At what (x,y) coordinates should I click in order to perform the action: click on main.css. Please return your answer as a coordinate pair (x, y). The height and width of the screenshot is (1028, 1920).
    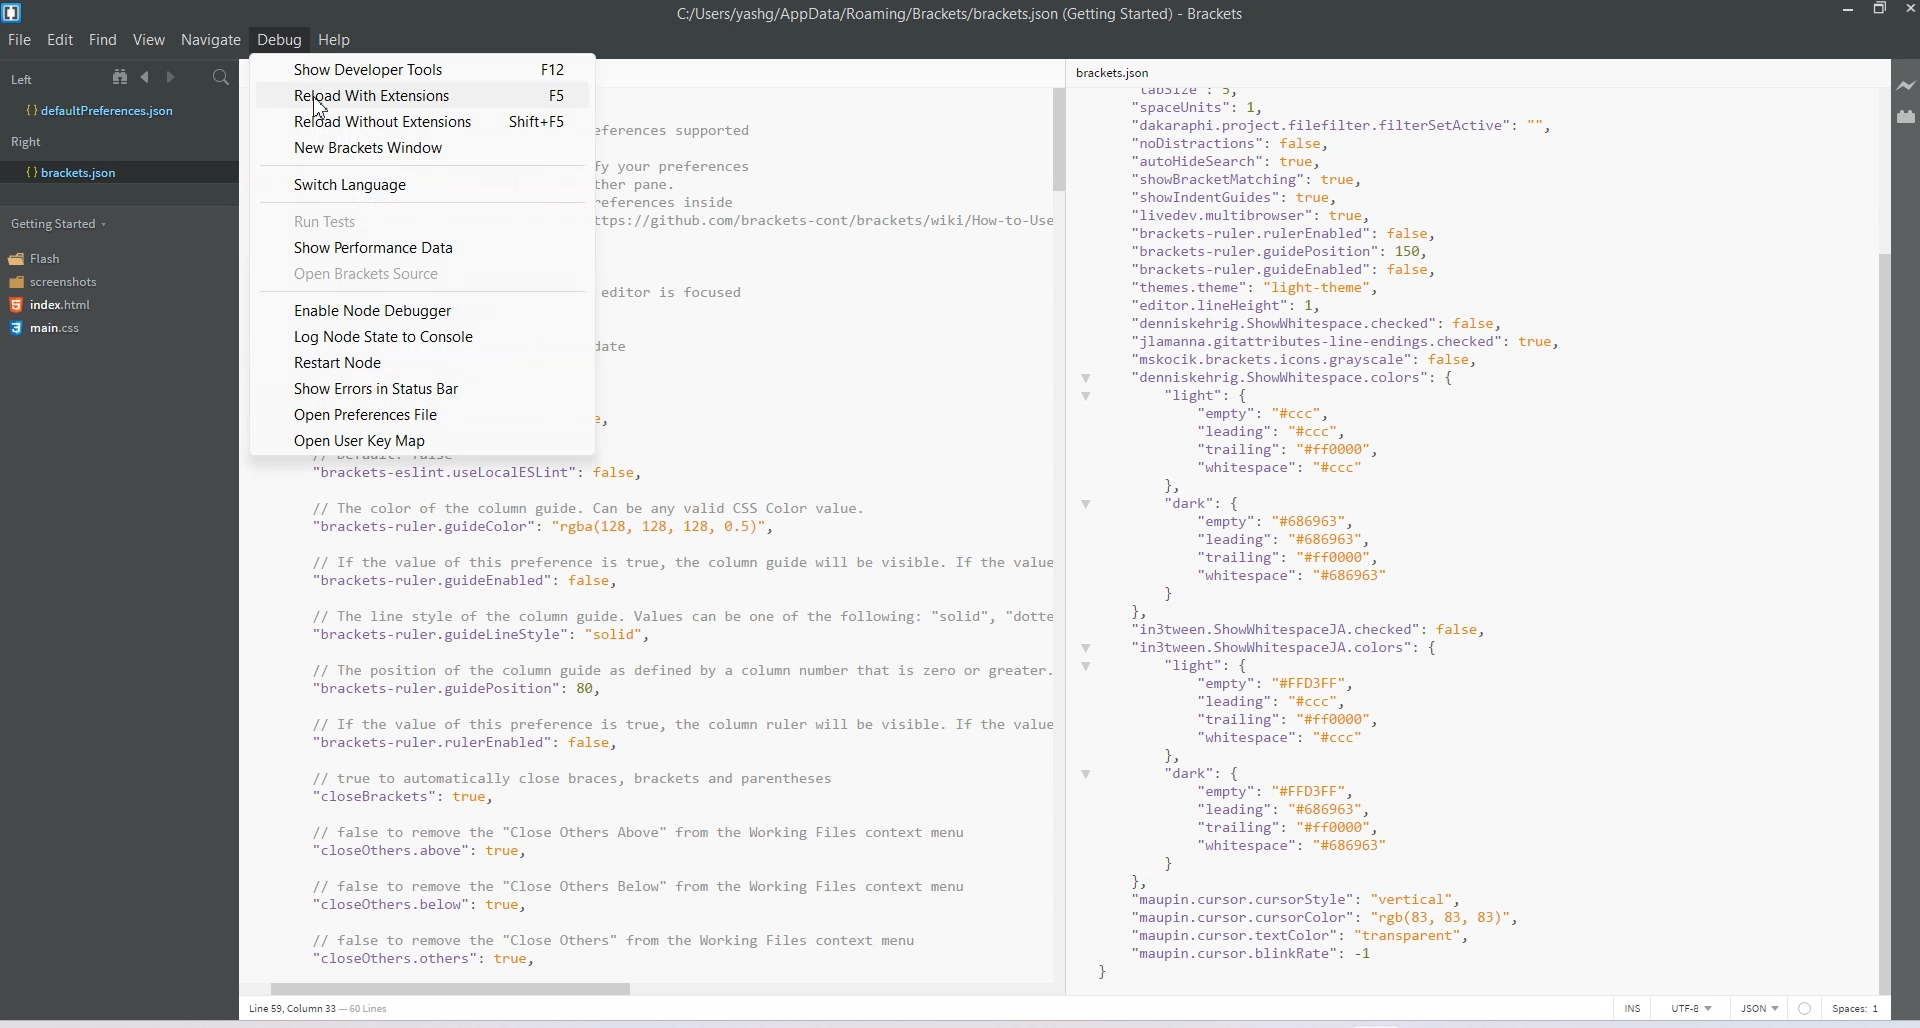
    Looking at the image, I should click on (45, 328).